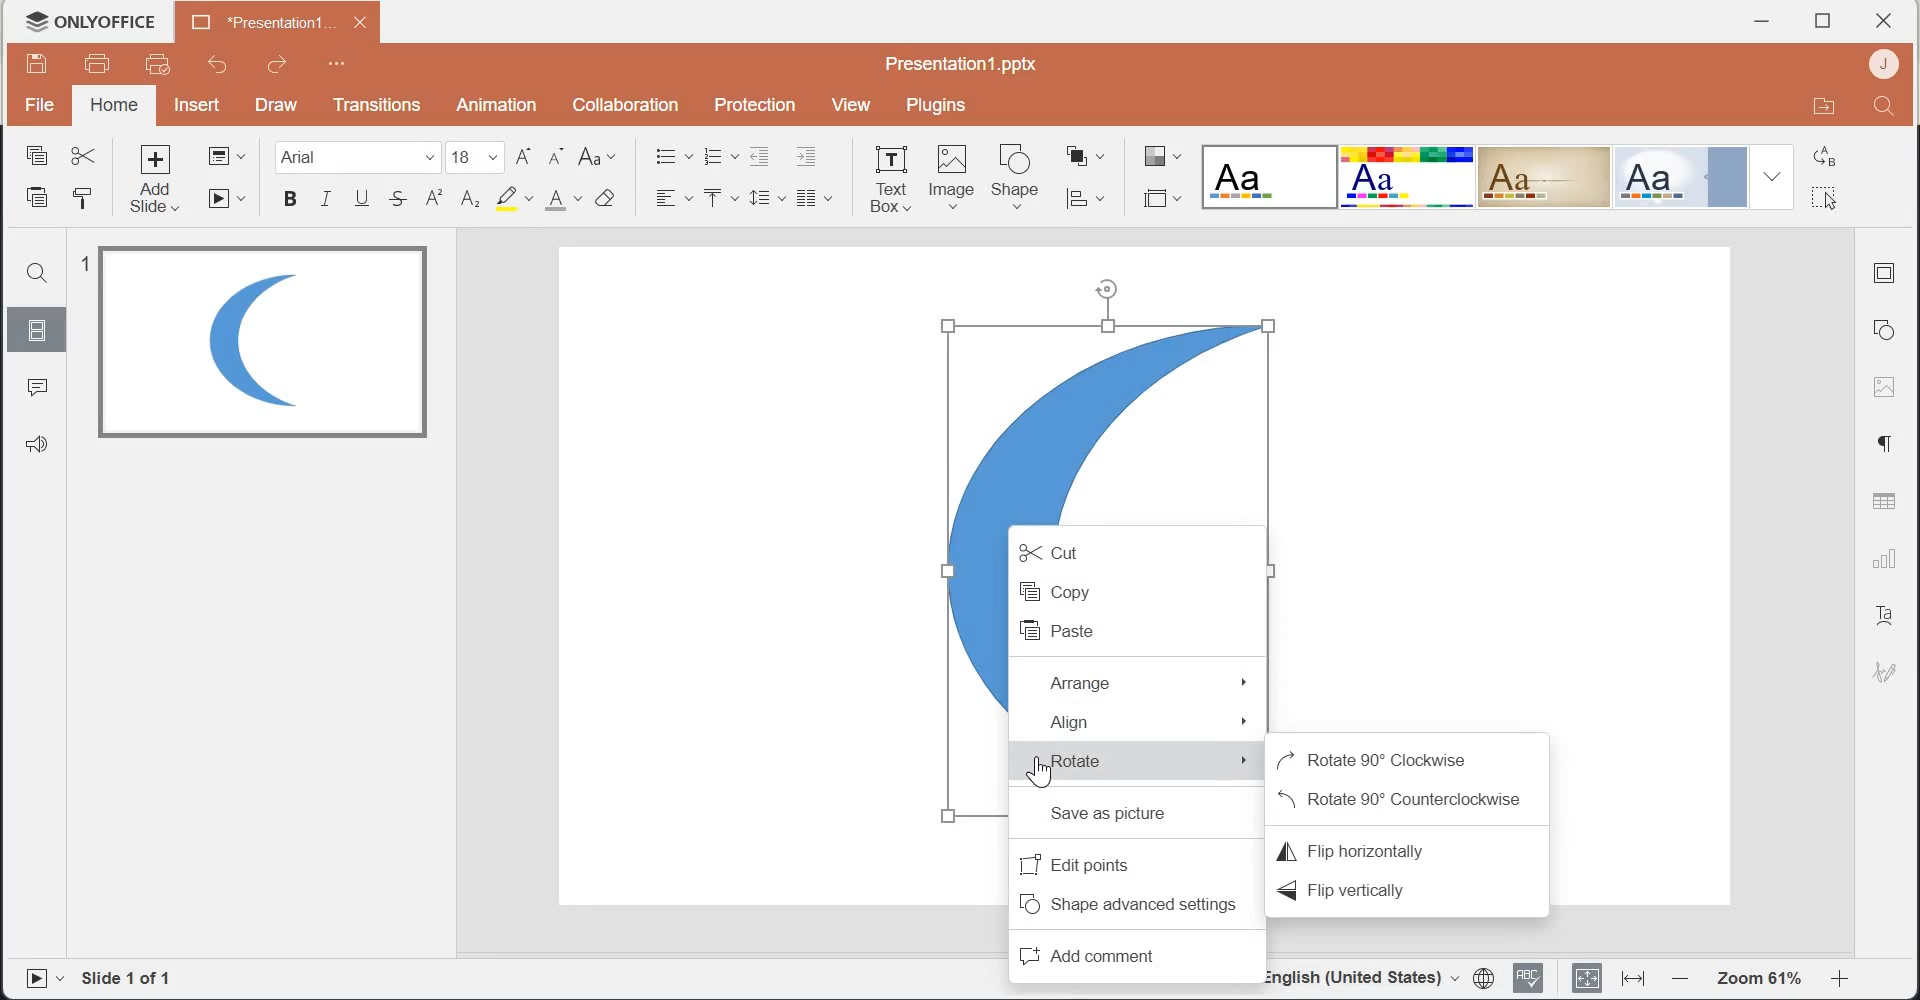 This screenshot has width=1920, height=1000. Describe the element at coordinates (36, 444) in the screenshot. I see `Feedback & Support` at that location.